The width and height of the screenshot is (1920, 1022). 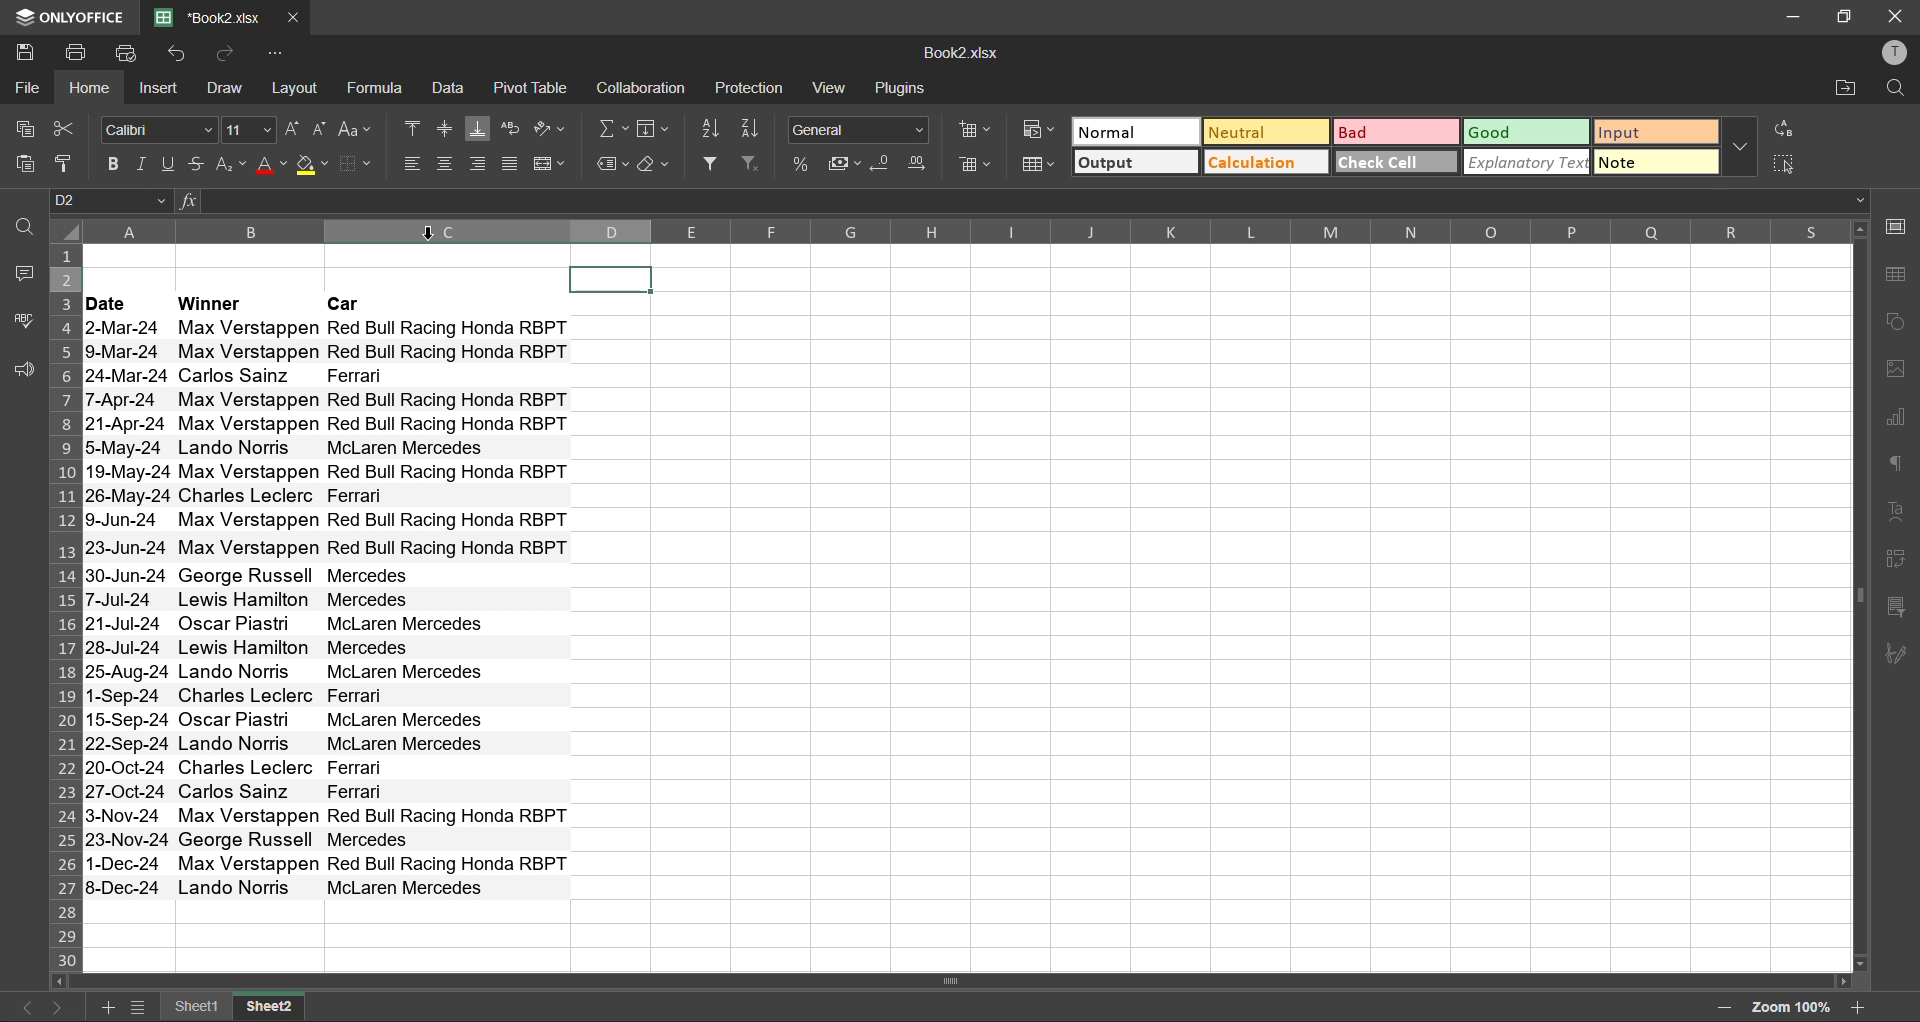 I want to click on sheet2, so click(x=268, y=1007).